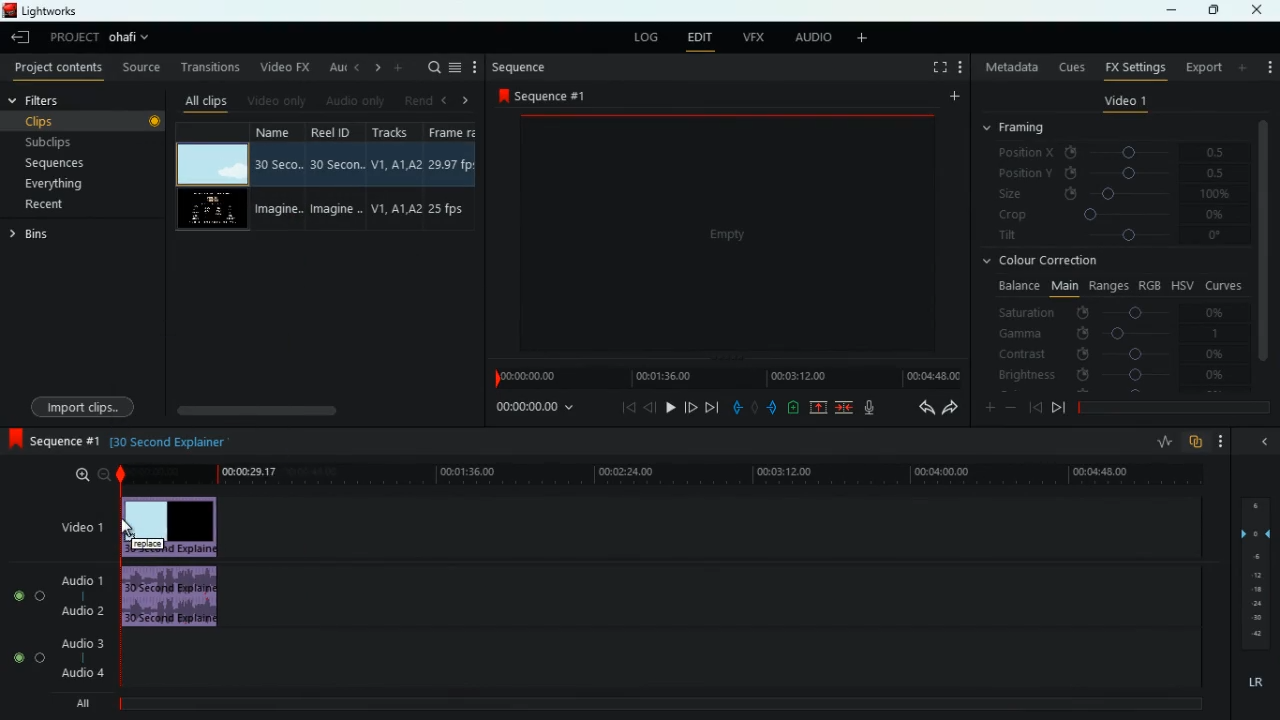 This screenshot has height=720, width=1280. I want to click on recent, so click(47, 206).